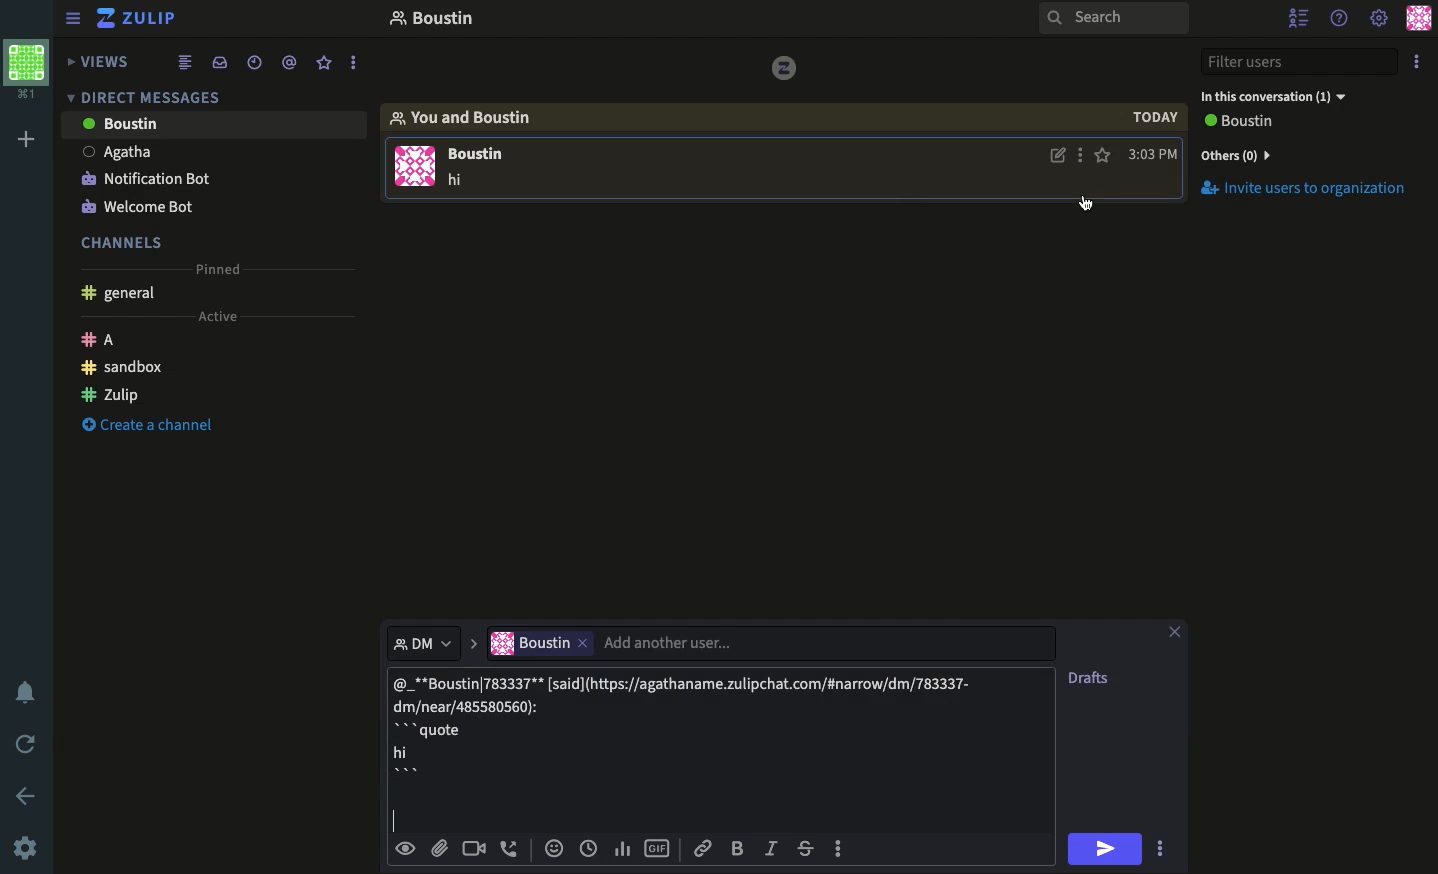 The height and width of the screenshot is (874, 1438). I want to click on Pinned, so click(221, 268).